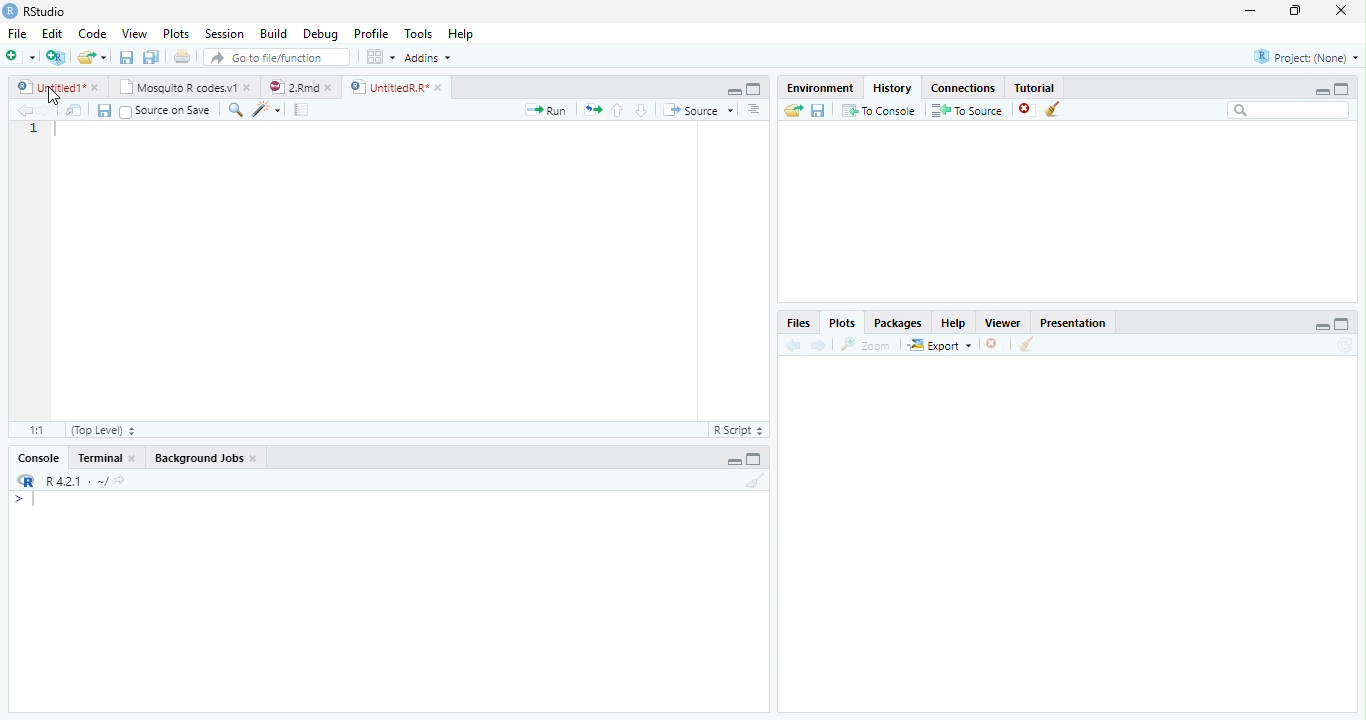  What do you see at coordinates (1024, 108) in the screenshot?
I see `delete ` at bounding box center [1024, 108].